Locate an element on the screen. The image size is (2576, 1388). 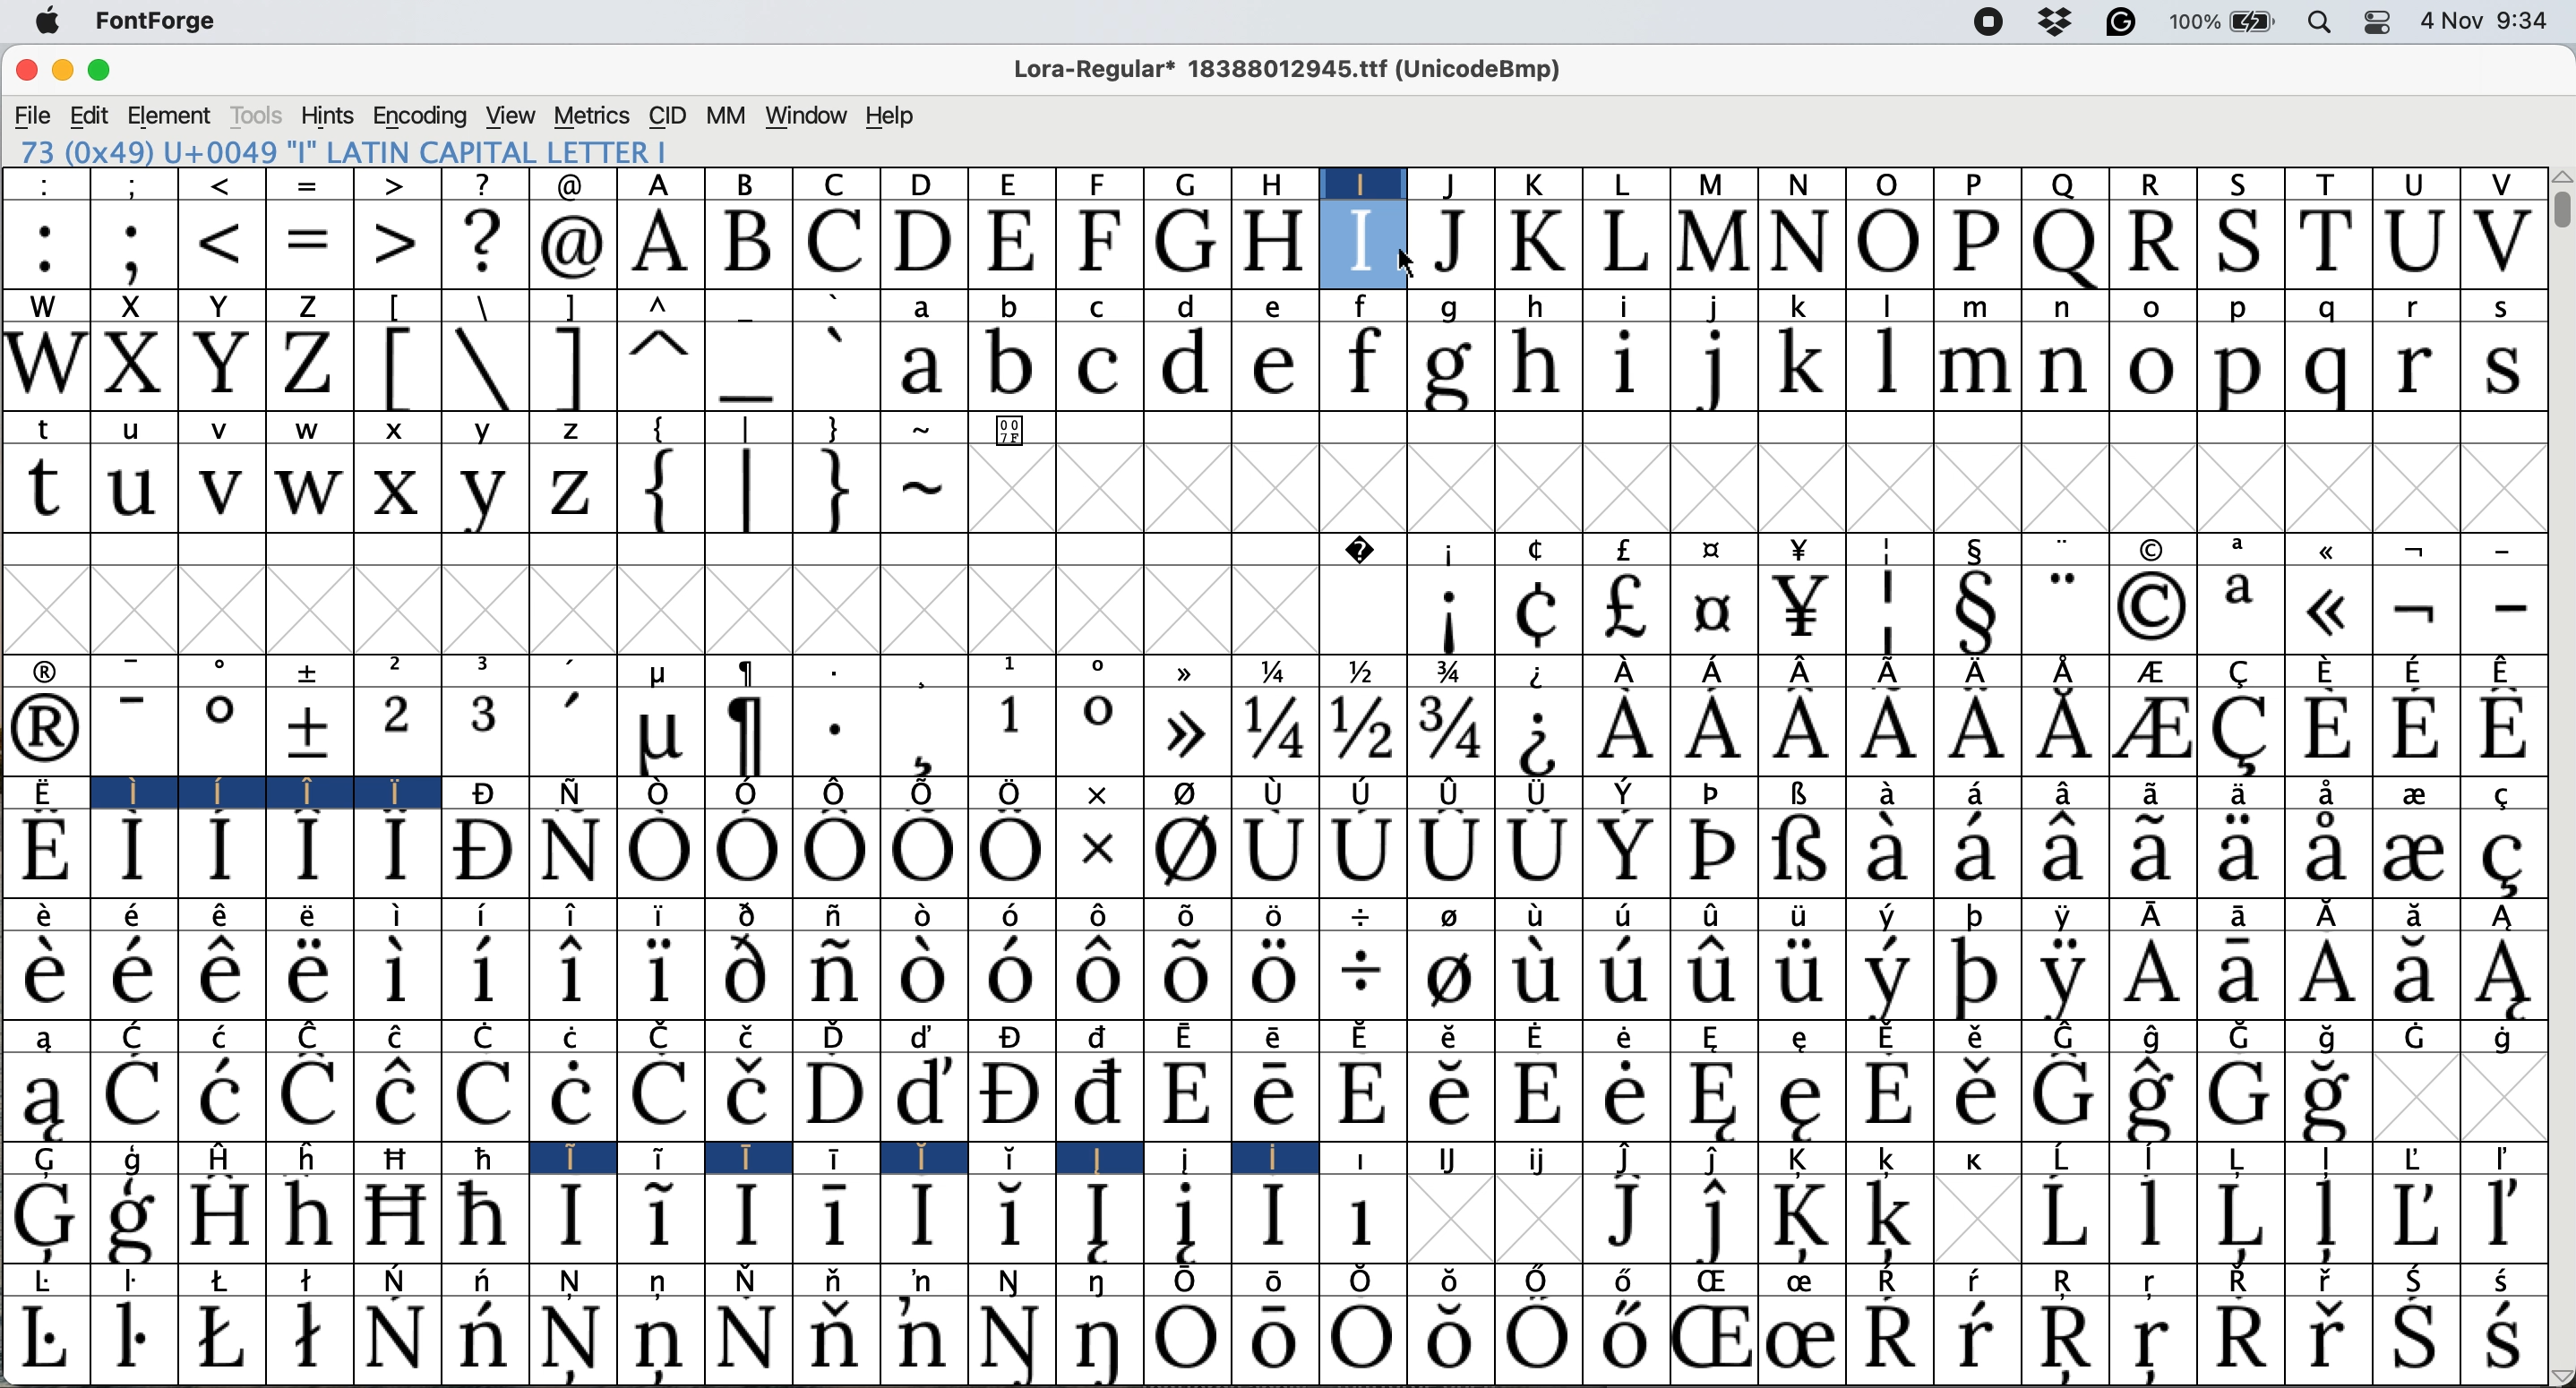
Symbol is located at coordinates (1450, 1095).